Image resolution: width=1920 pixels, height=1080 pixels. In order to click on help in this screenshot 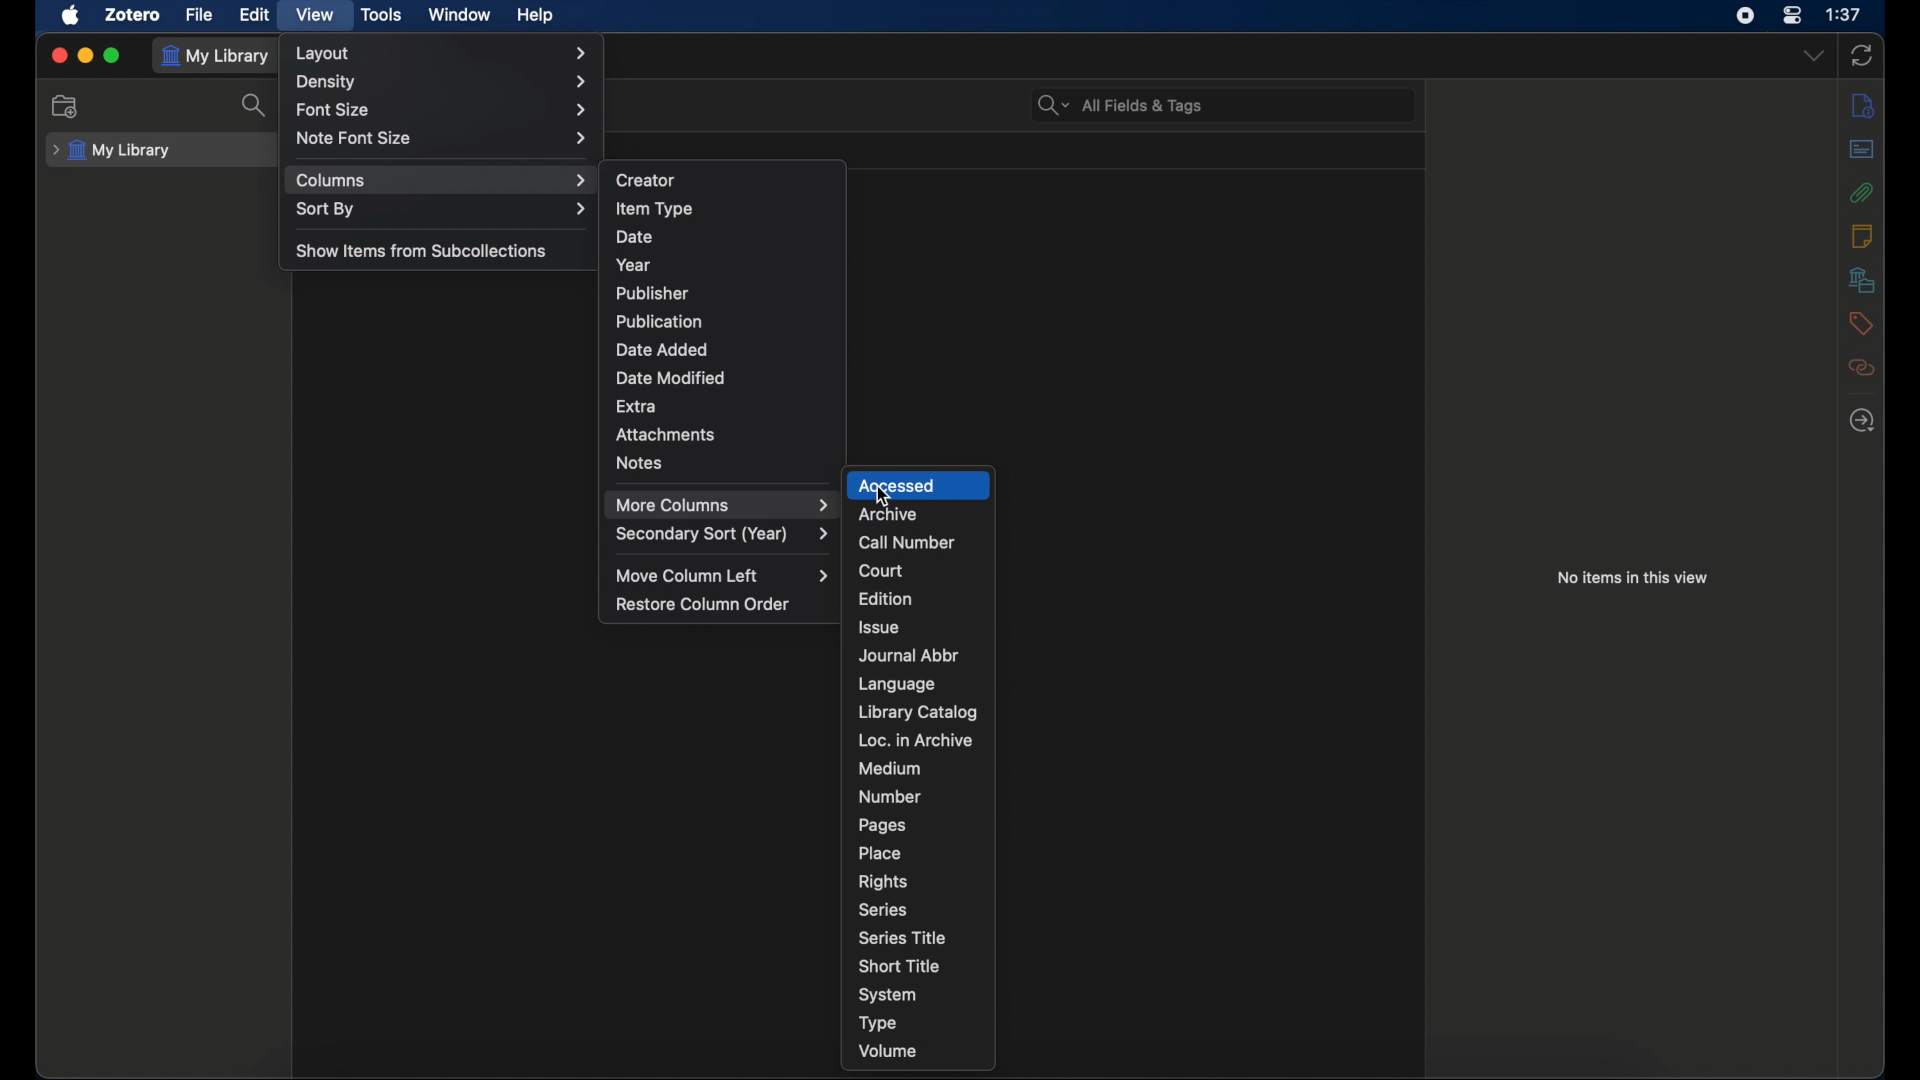, I will do `click(537, 17)`.